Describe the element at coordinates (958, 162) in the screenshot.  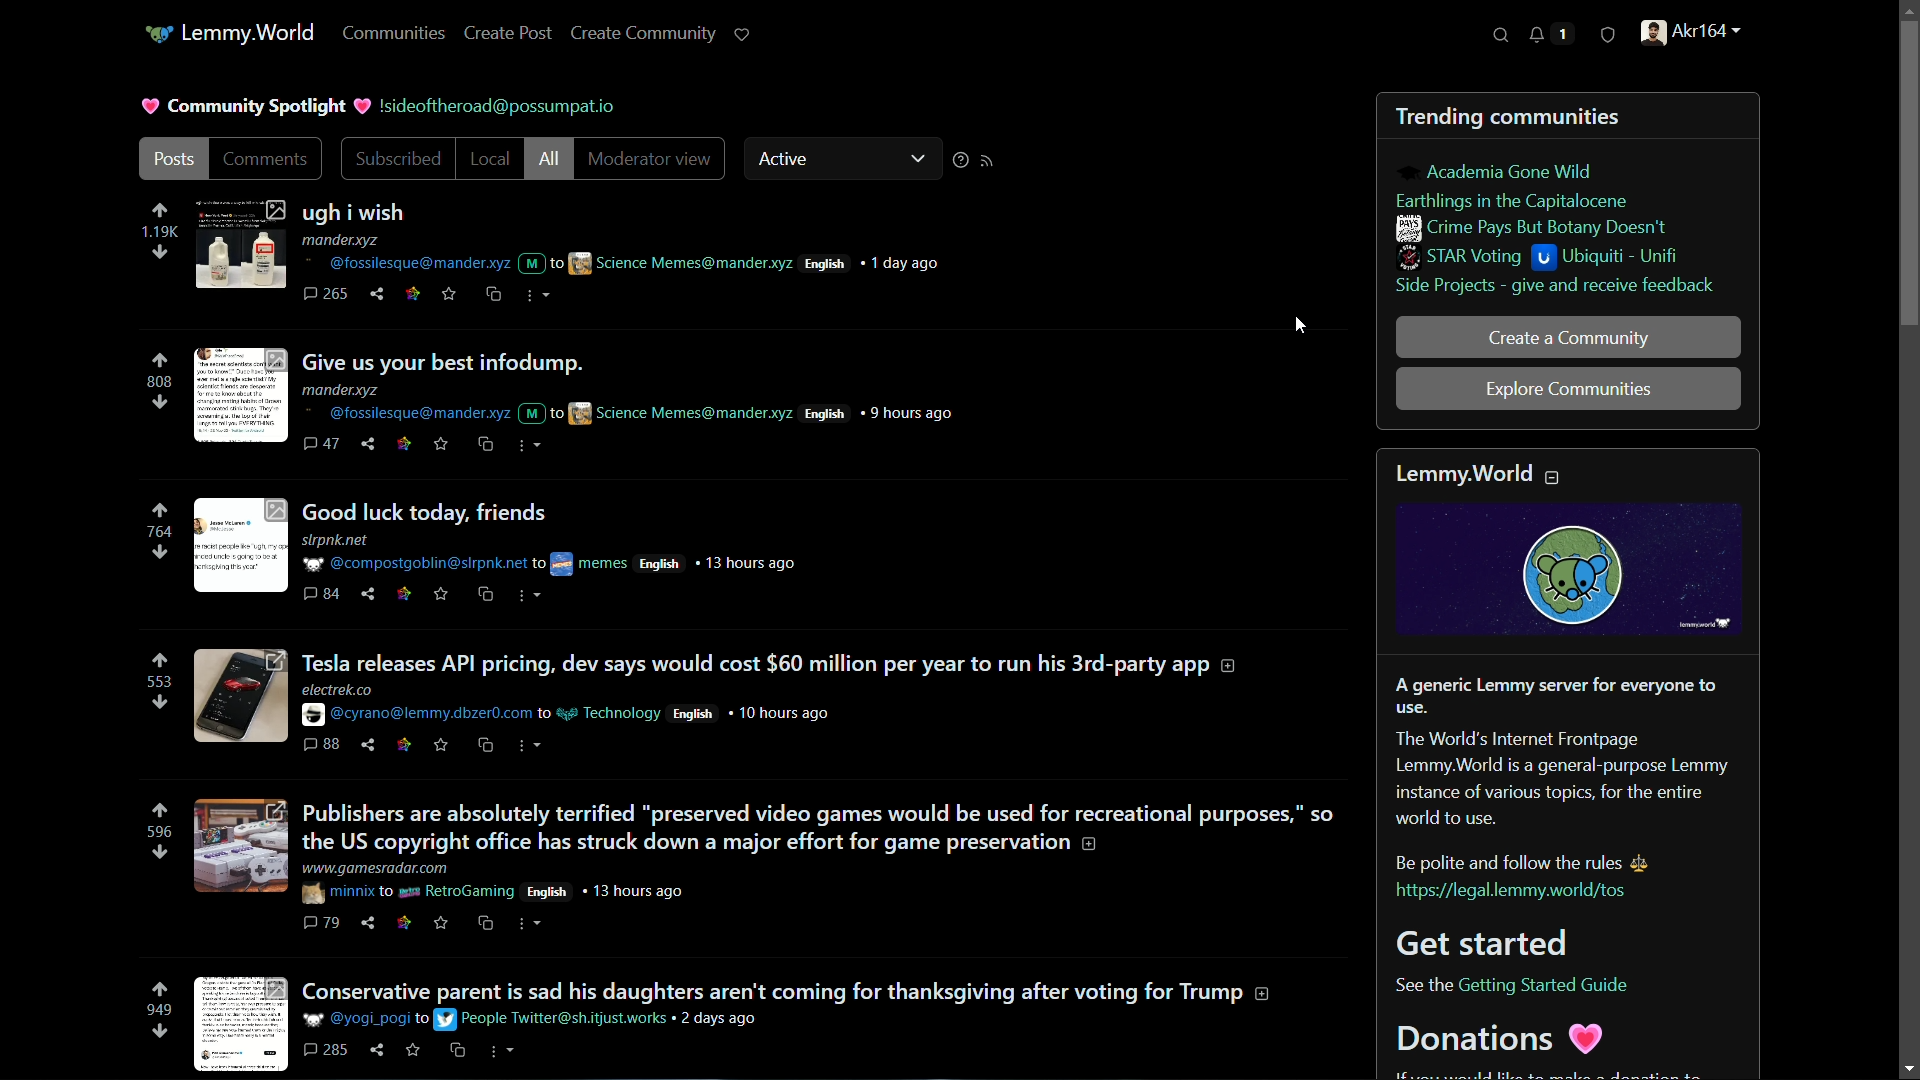
I see `sorting help` at that location.